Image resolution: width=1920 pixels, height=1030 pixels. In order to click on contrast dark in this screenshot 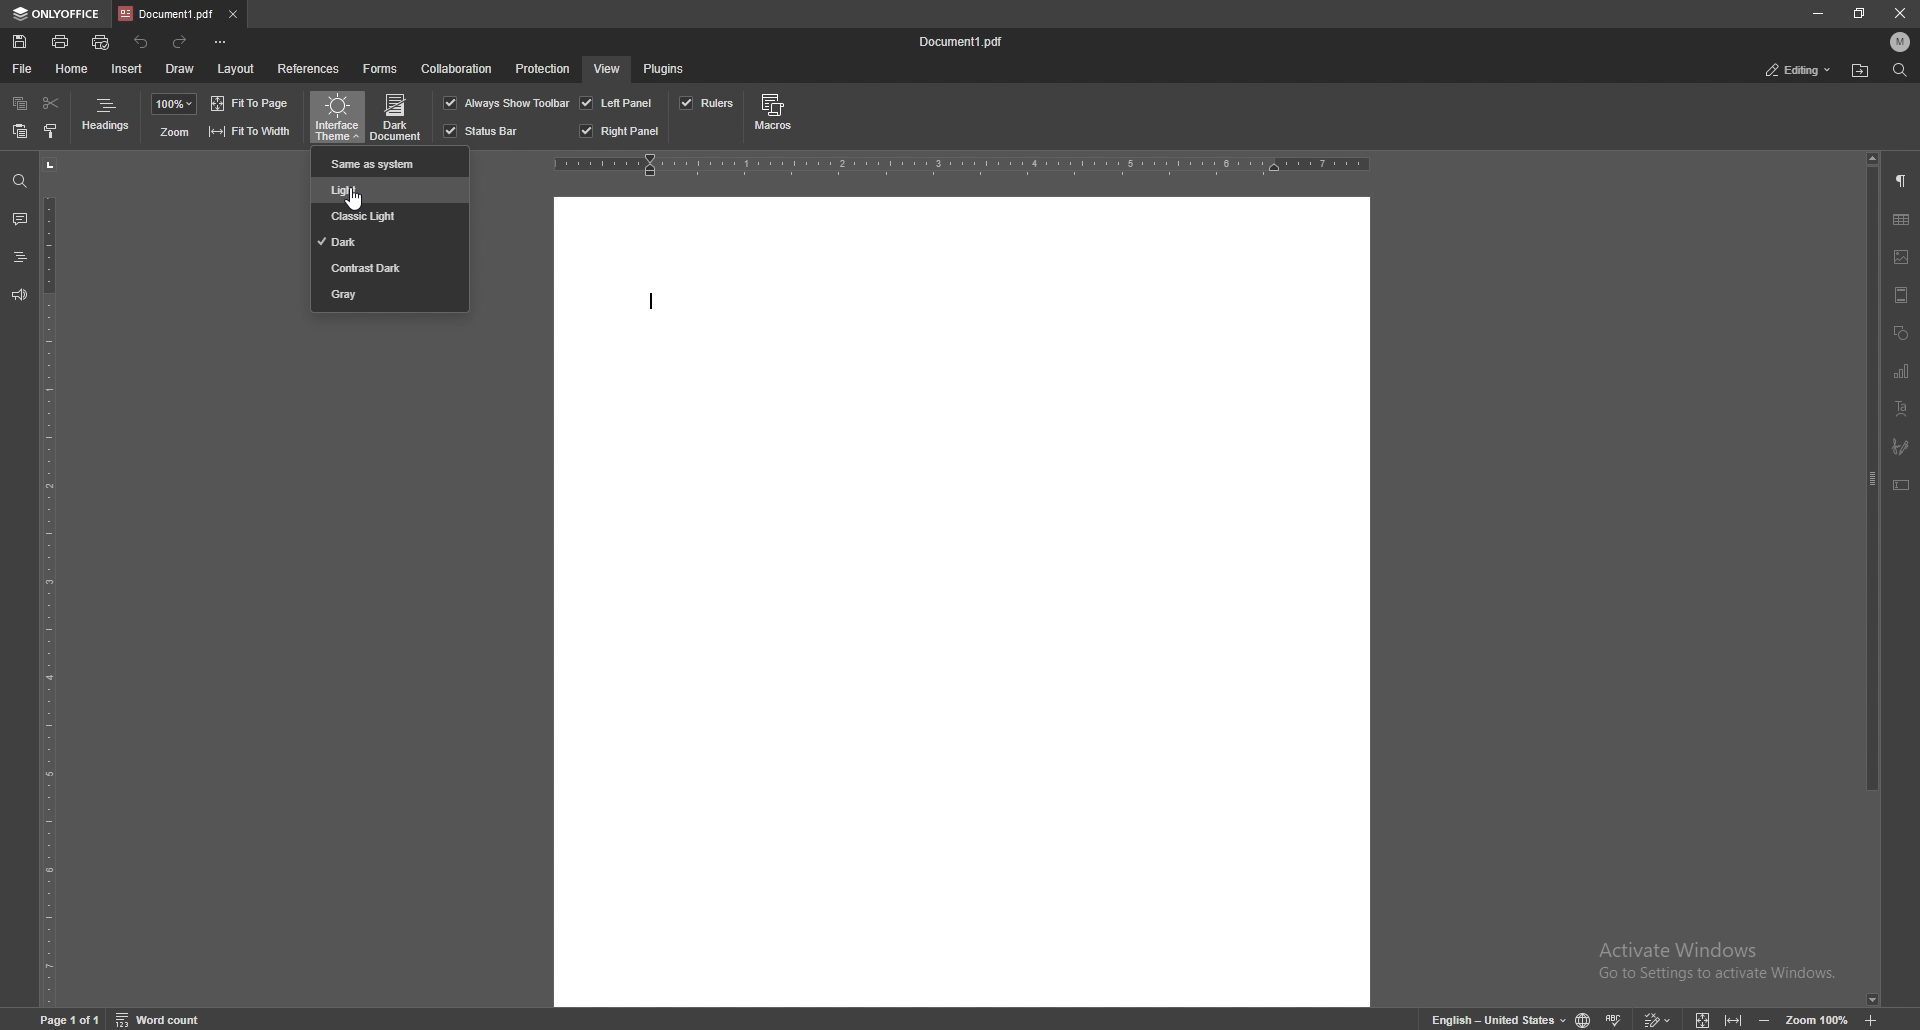, I will do `click(384, 268)`.